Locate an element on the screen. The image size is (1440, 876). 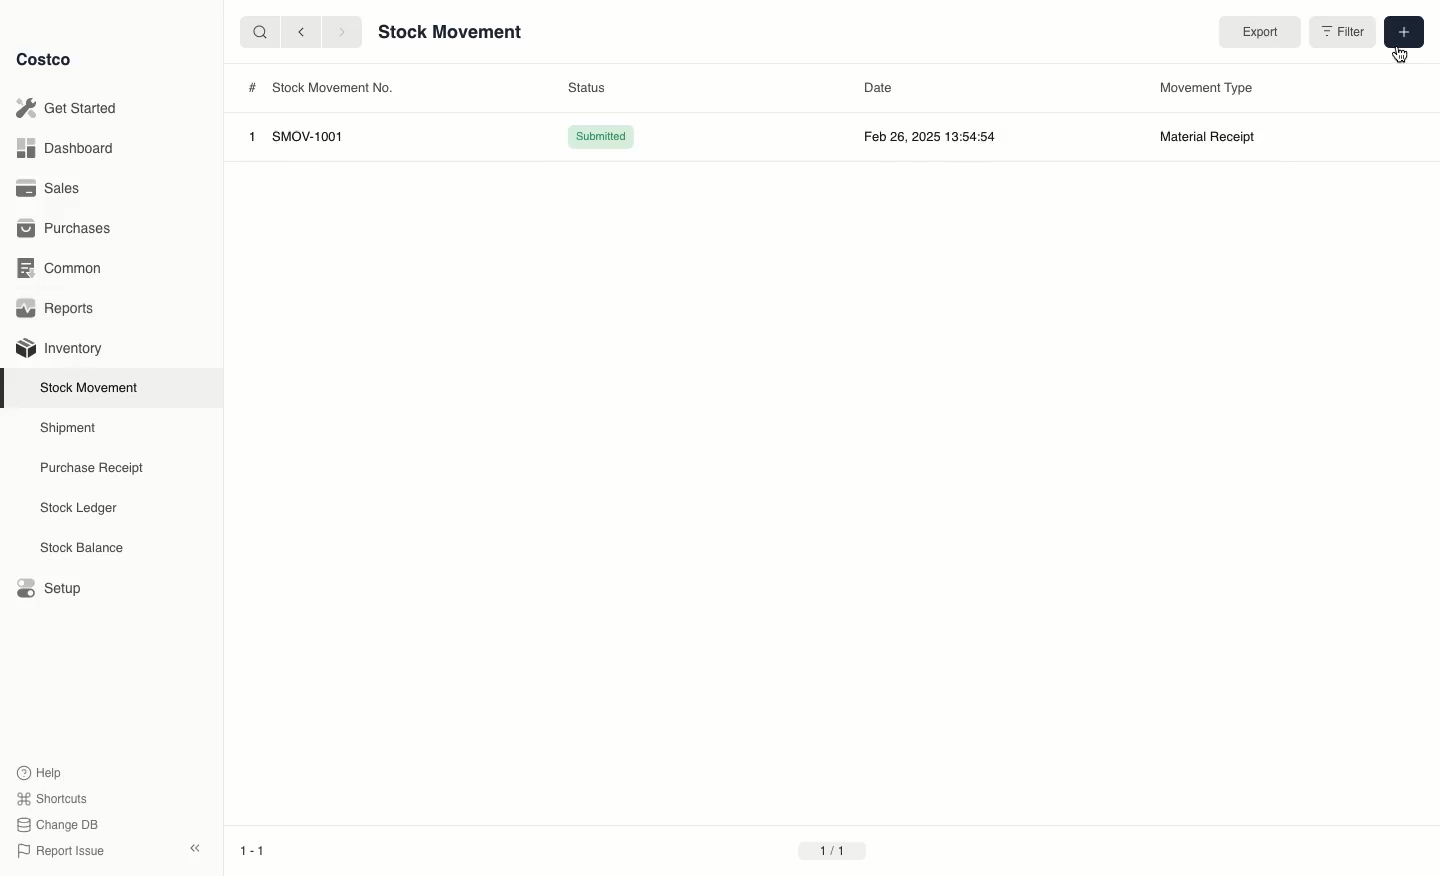
Stock Movement is located at coordinates (93, 387).